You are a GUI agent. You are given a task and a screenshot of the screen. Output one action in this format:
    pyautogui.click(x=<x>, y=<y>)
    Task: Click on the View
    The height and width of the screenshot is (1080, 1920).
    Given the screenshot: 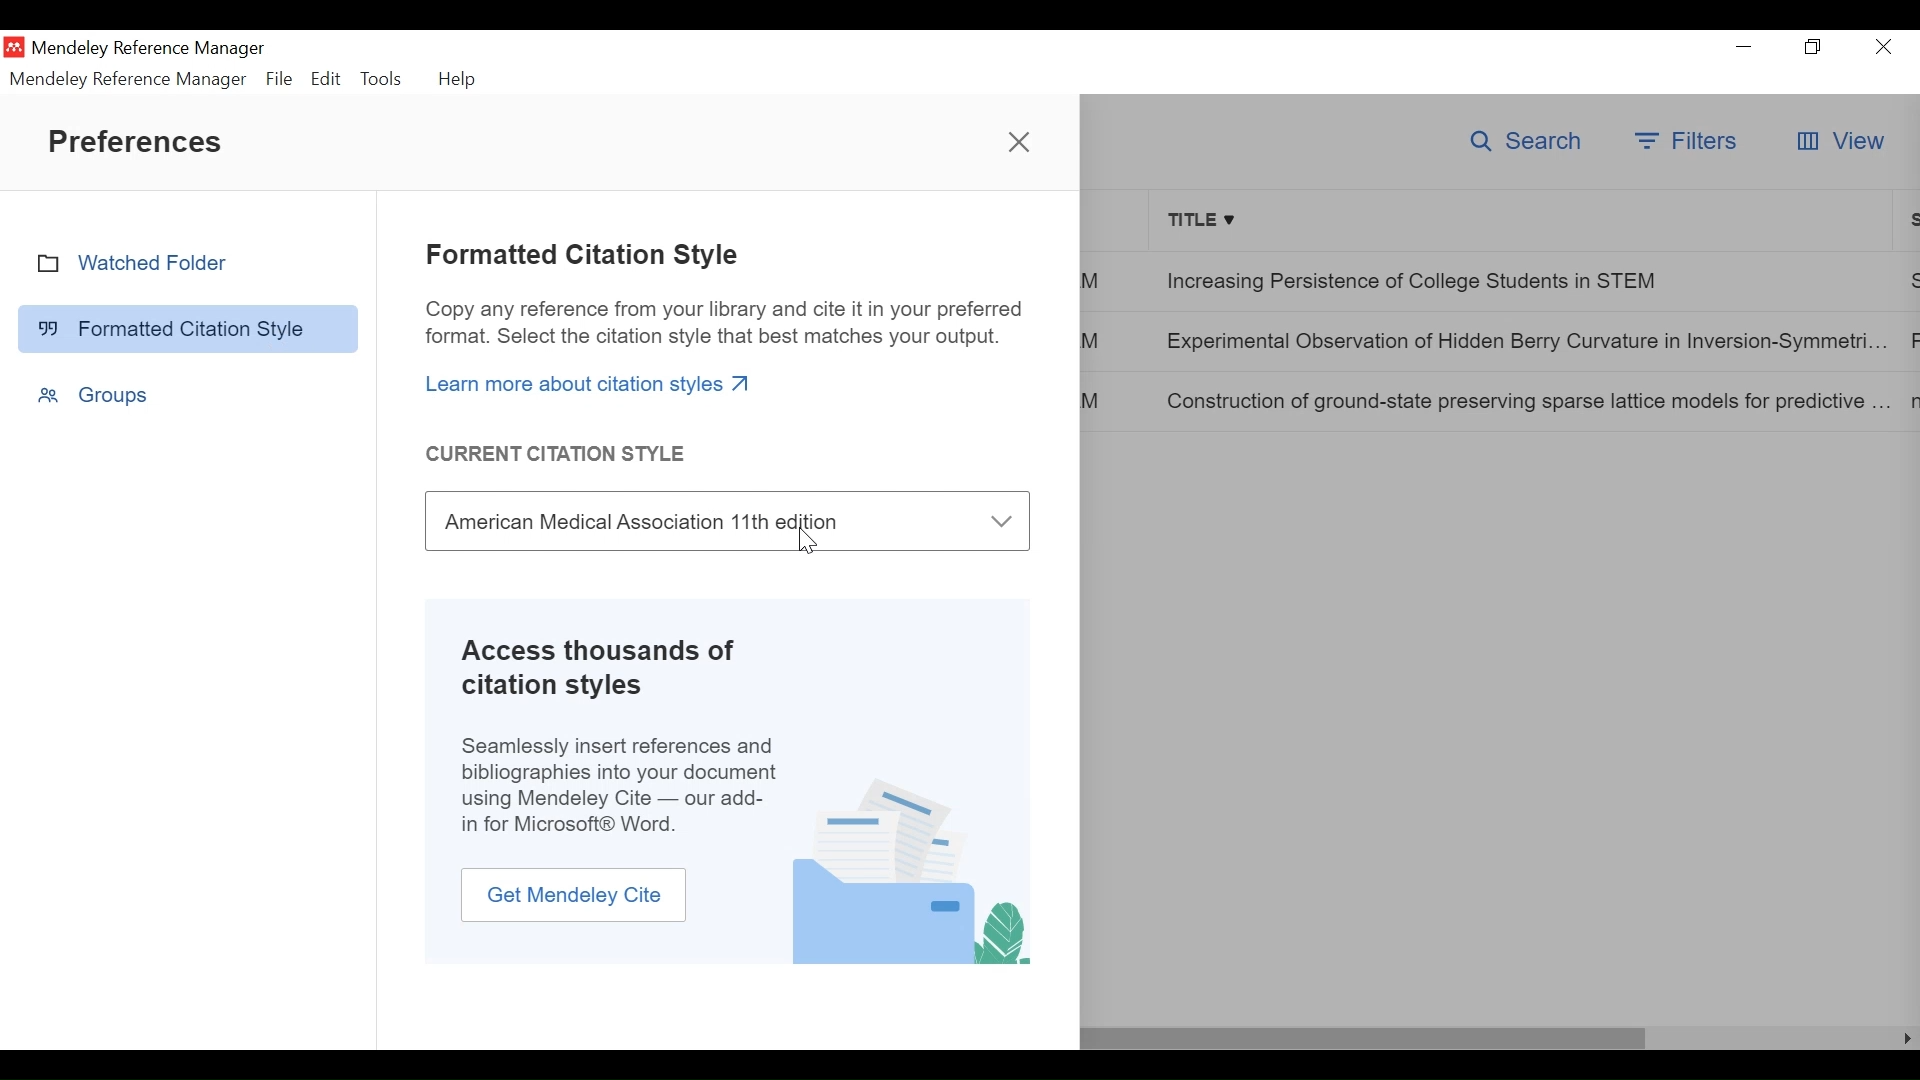 What is the action you would take?
    pyautogui.click(x=1840, y=142)
    